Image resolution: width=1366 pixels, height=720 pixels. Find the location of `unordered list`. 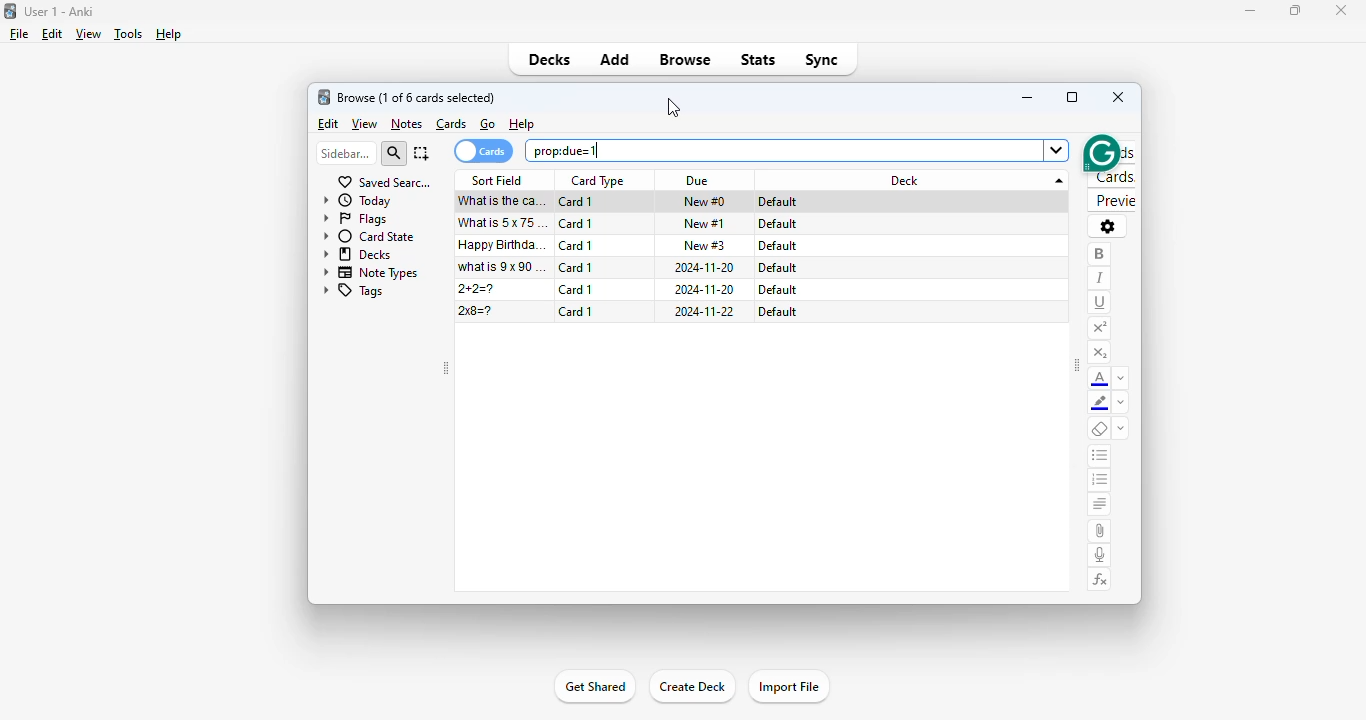

unordered list is located at coordinates (1100, 457).